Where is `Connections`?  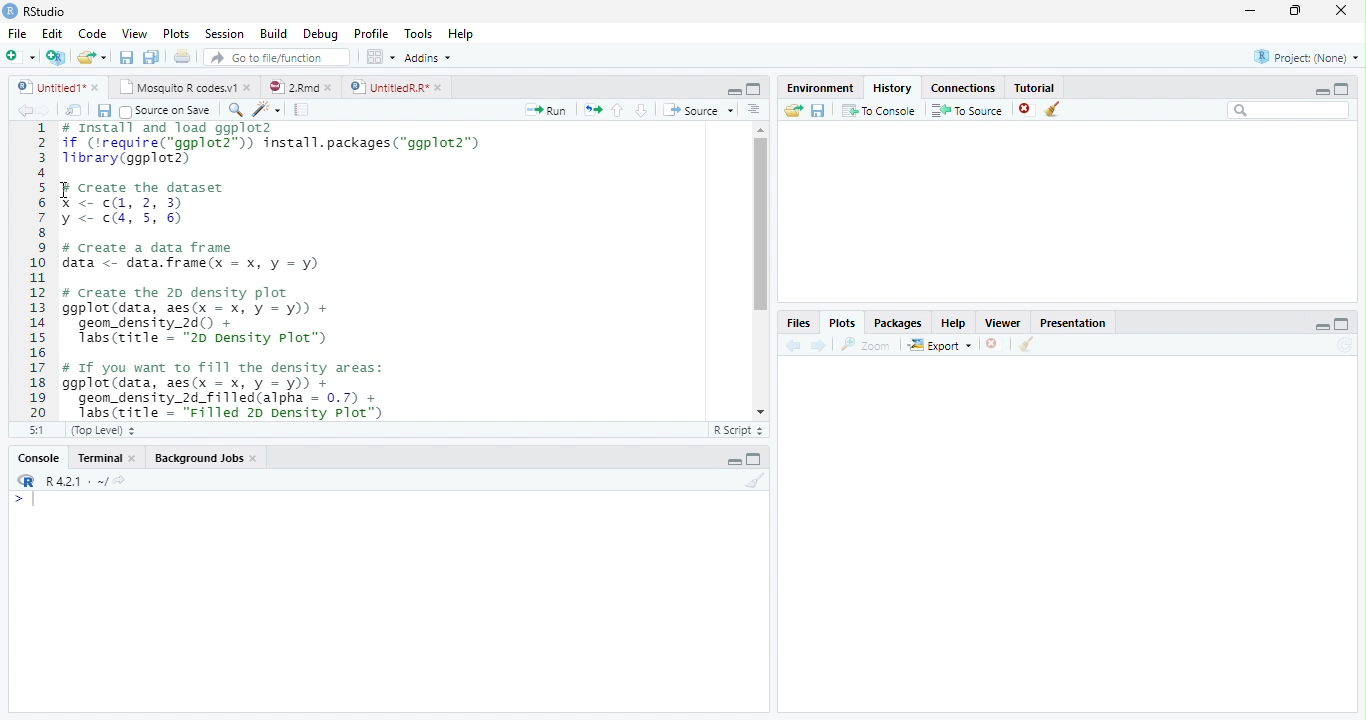
Connections is located at coordinates (964, 89).